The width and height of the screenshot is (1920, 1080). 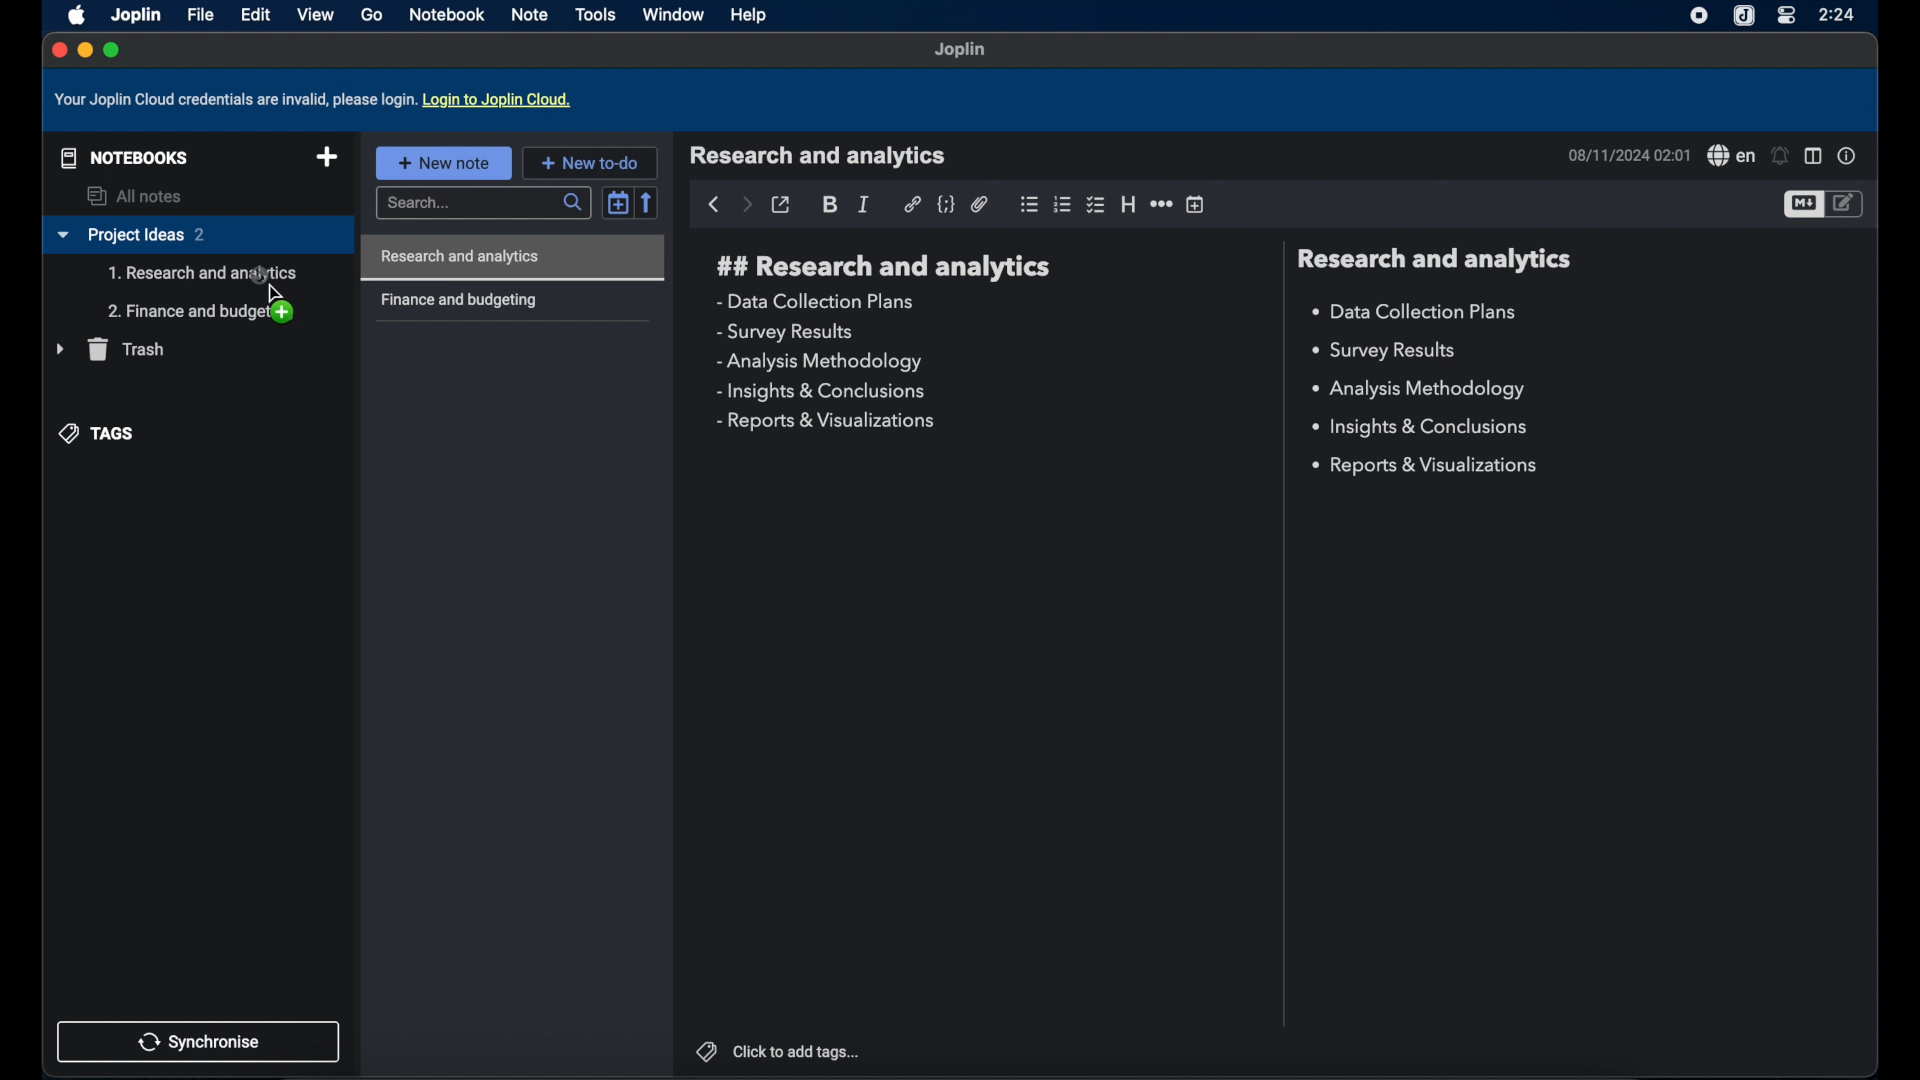 I want to click on finance and budgeting, so click(x=458, y=301).